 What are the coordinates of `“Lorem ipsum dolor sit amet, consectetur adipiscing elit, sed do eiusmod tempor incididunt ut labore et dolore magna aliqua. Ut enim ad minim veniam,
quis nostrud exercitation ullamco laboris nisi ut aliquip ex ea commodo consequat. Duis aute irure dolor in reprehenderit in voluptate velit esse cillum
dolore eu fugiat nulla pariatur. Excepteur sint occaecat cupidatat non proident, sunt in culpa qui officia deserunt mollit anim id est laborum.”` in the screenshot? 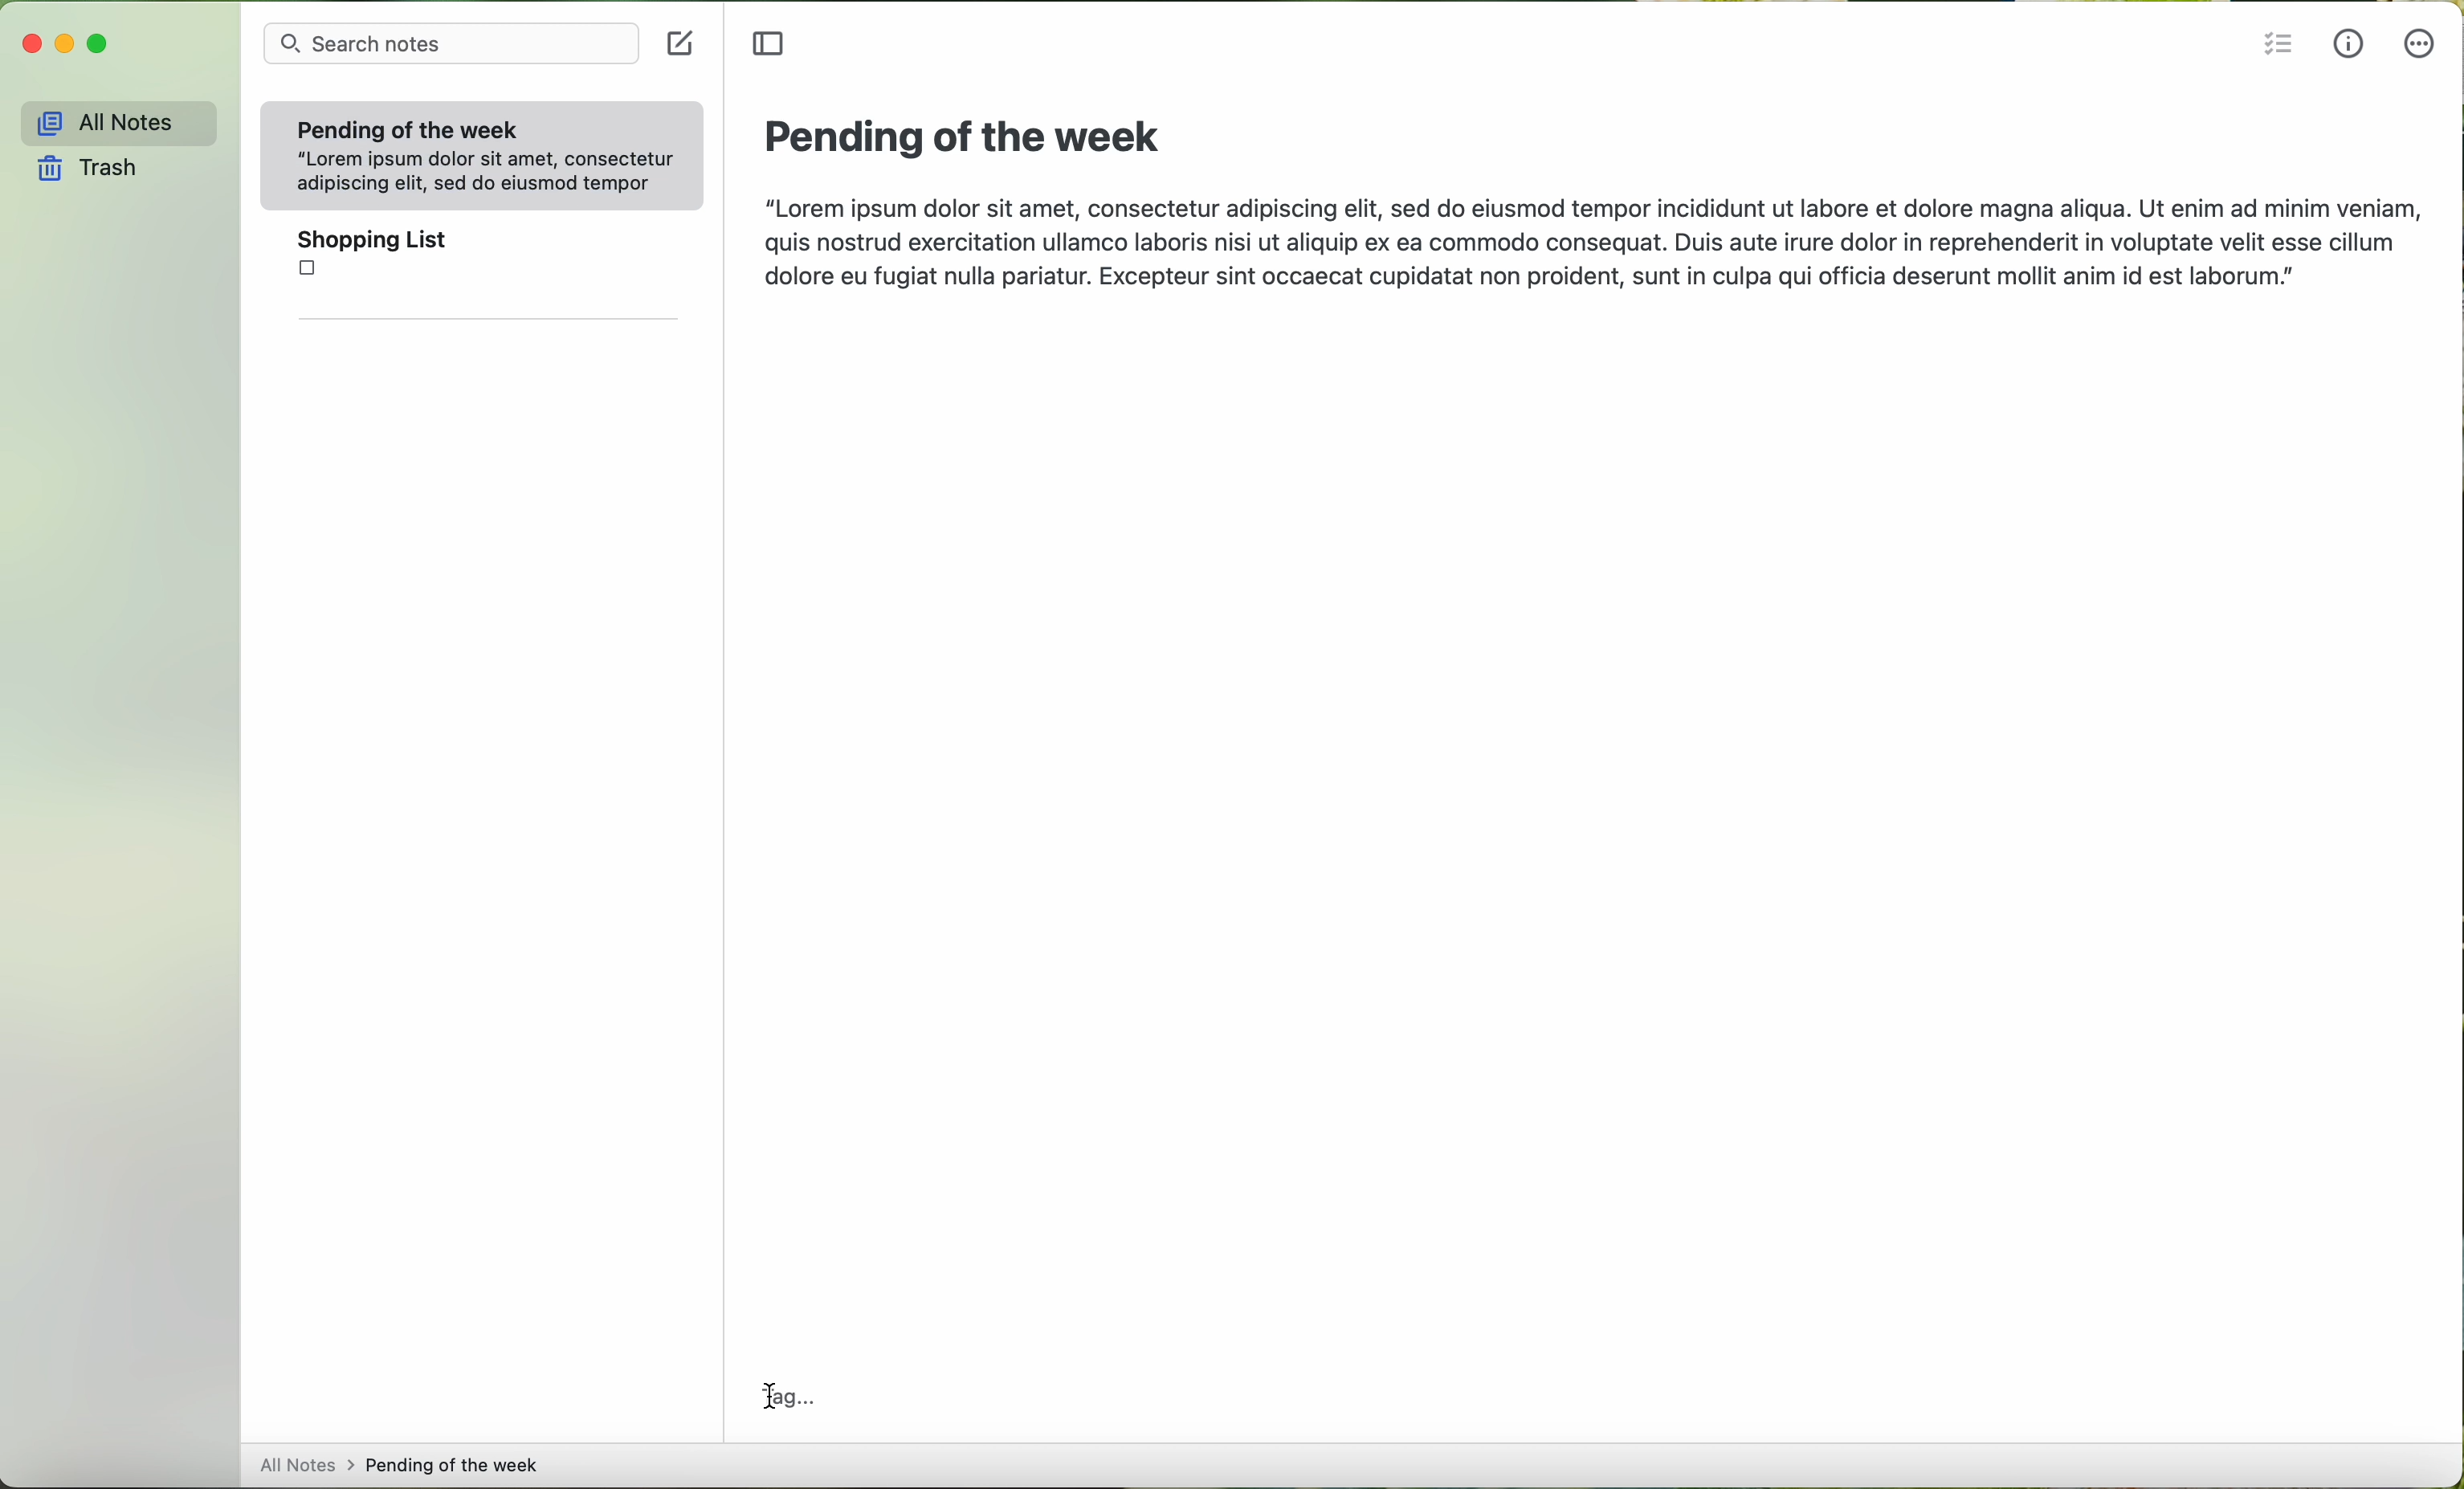 It's located at (1587, 246).